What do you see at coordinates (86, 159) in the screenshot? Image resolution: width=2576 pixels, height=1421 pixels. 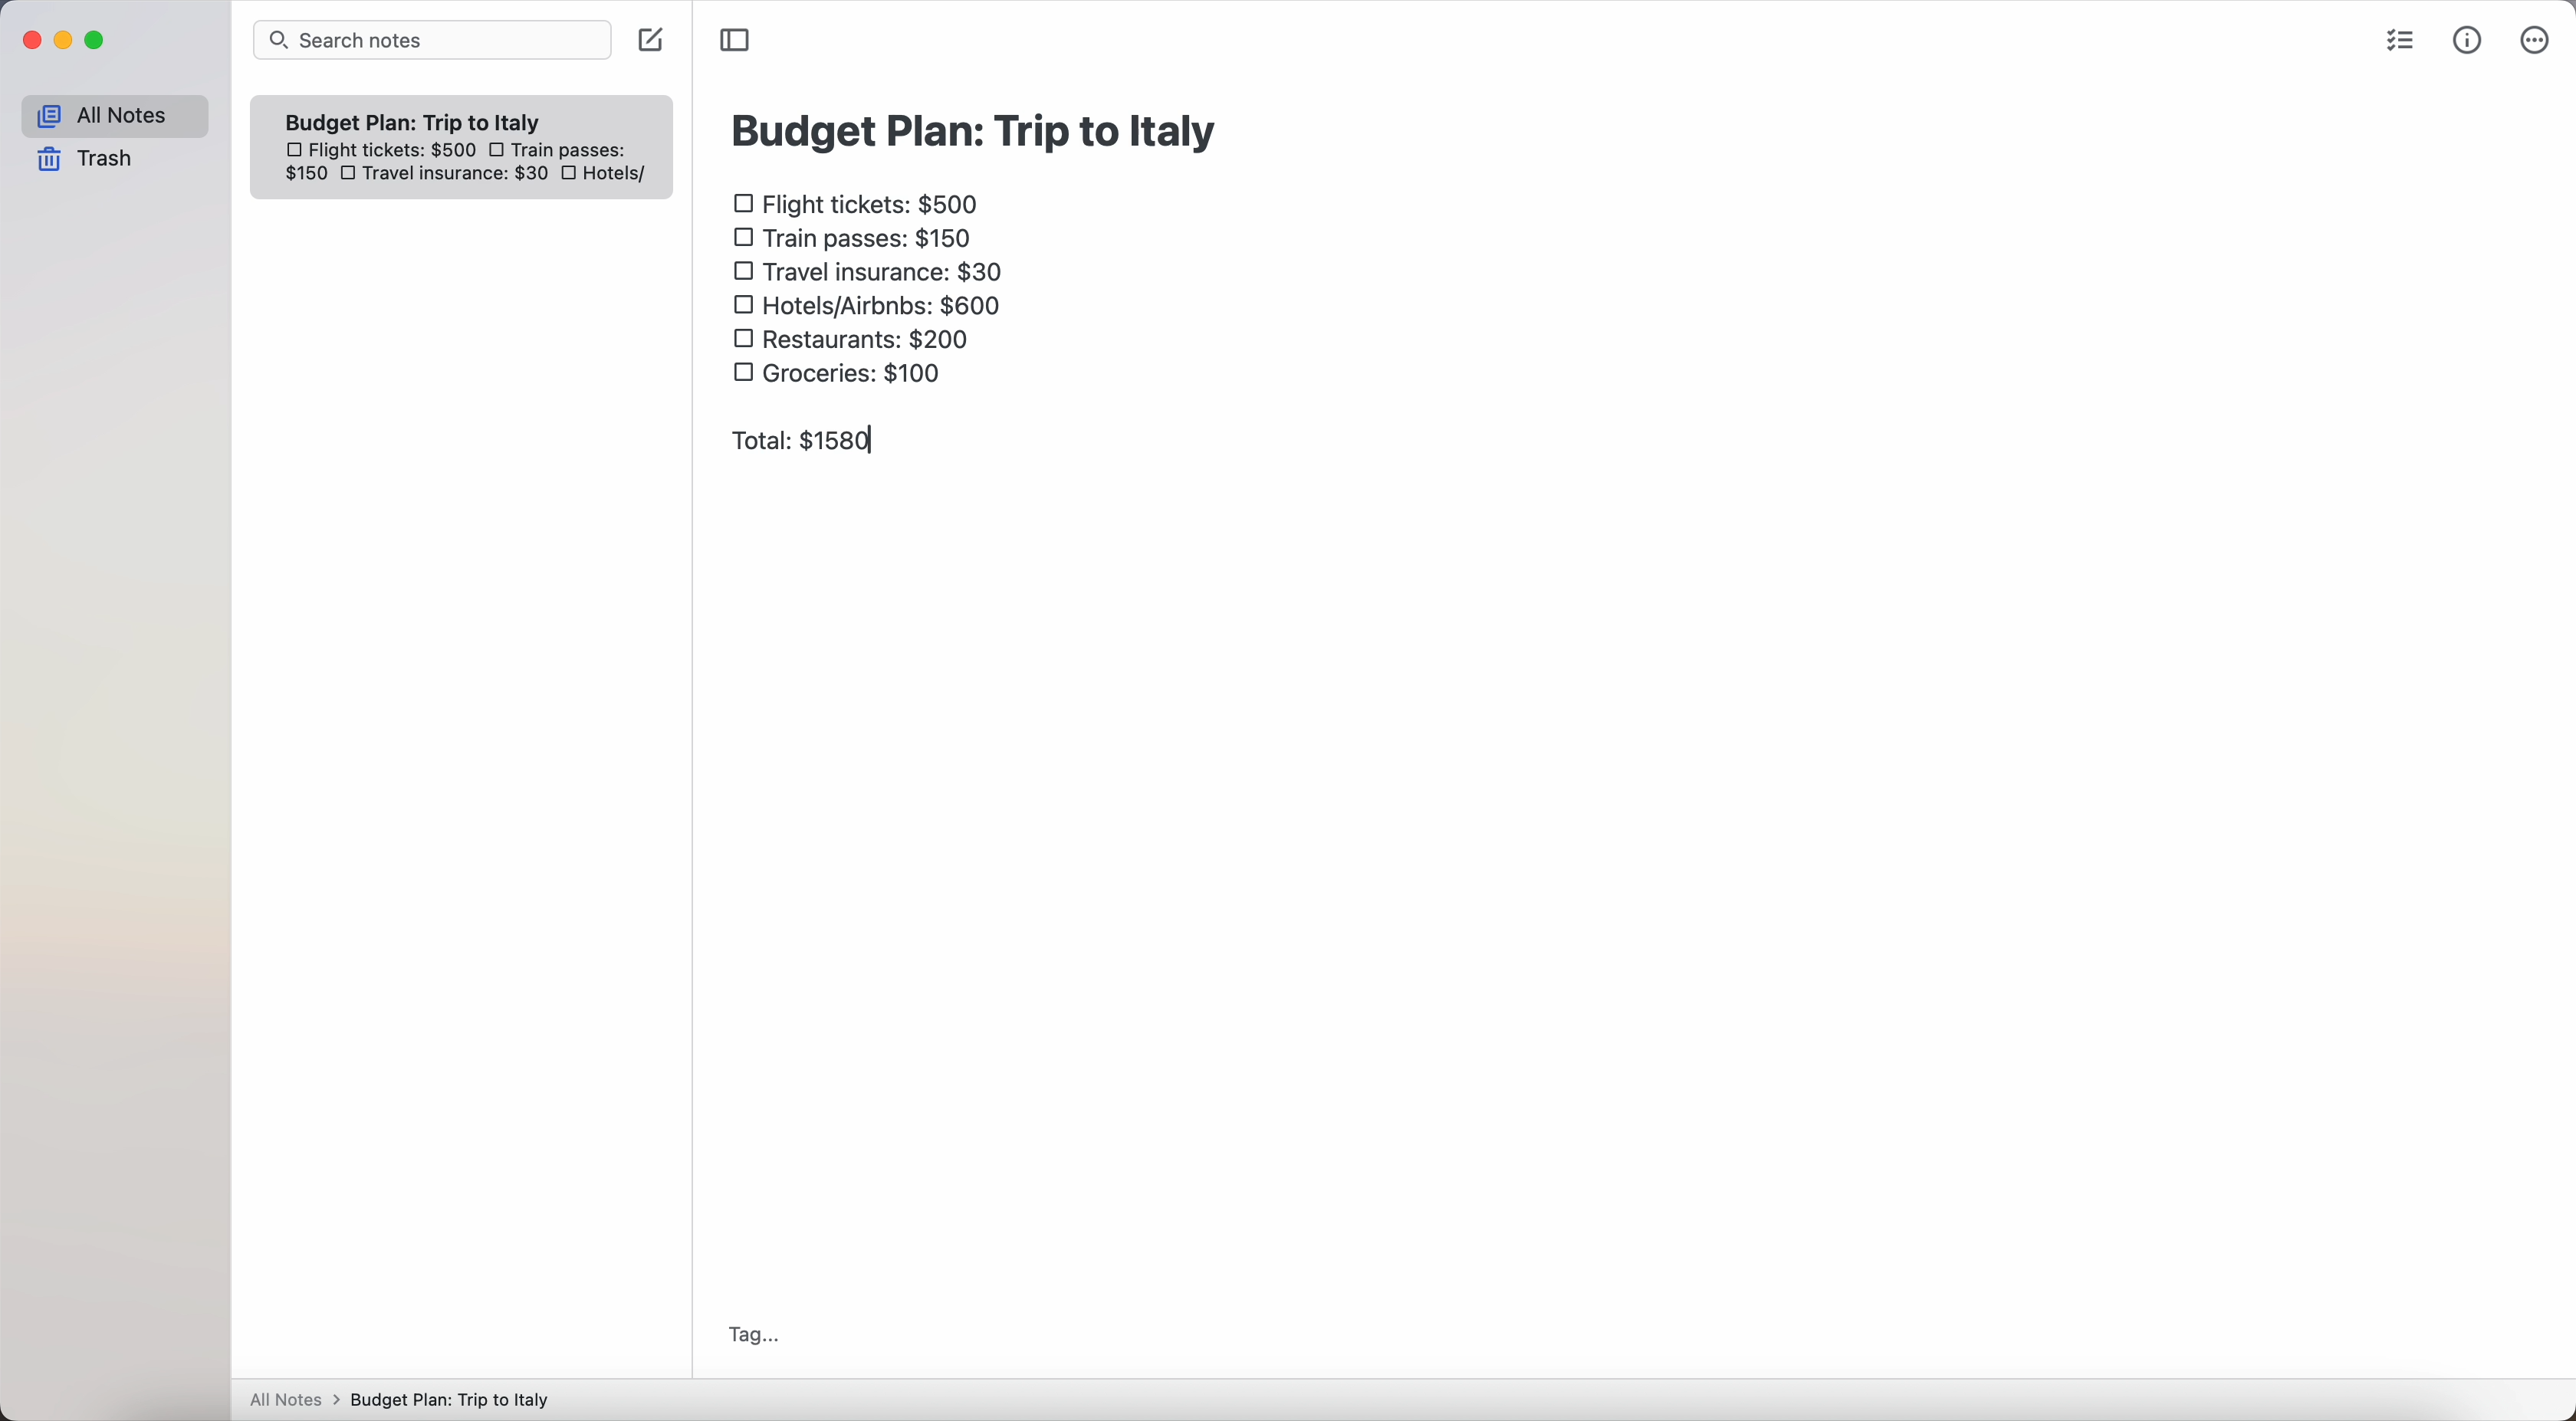 I see `trash` at bounding box center [86, 159].